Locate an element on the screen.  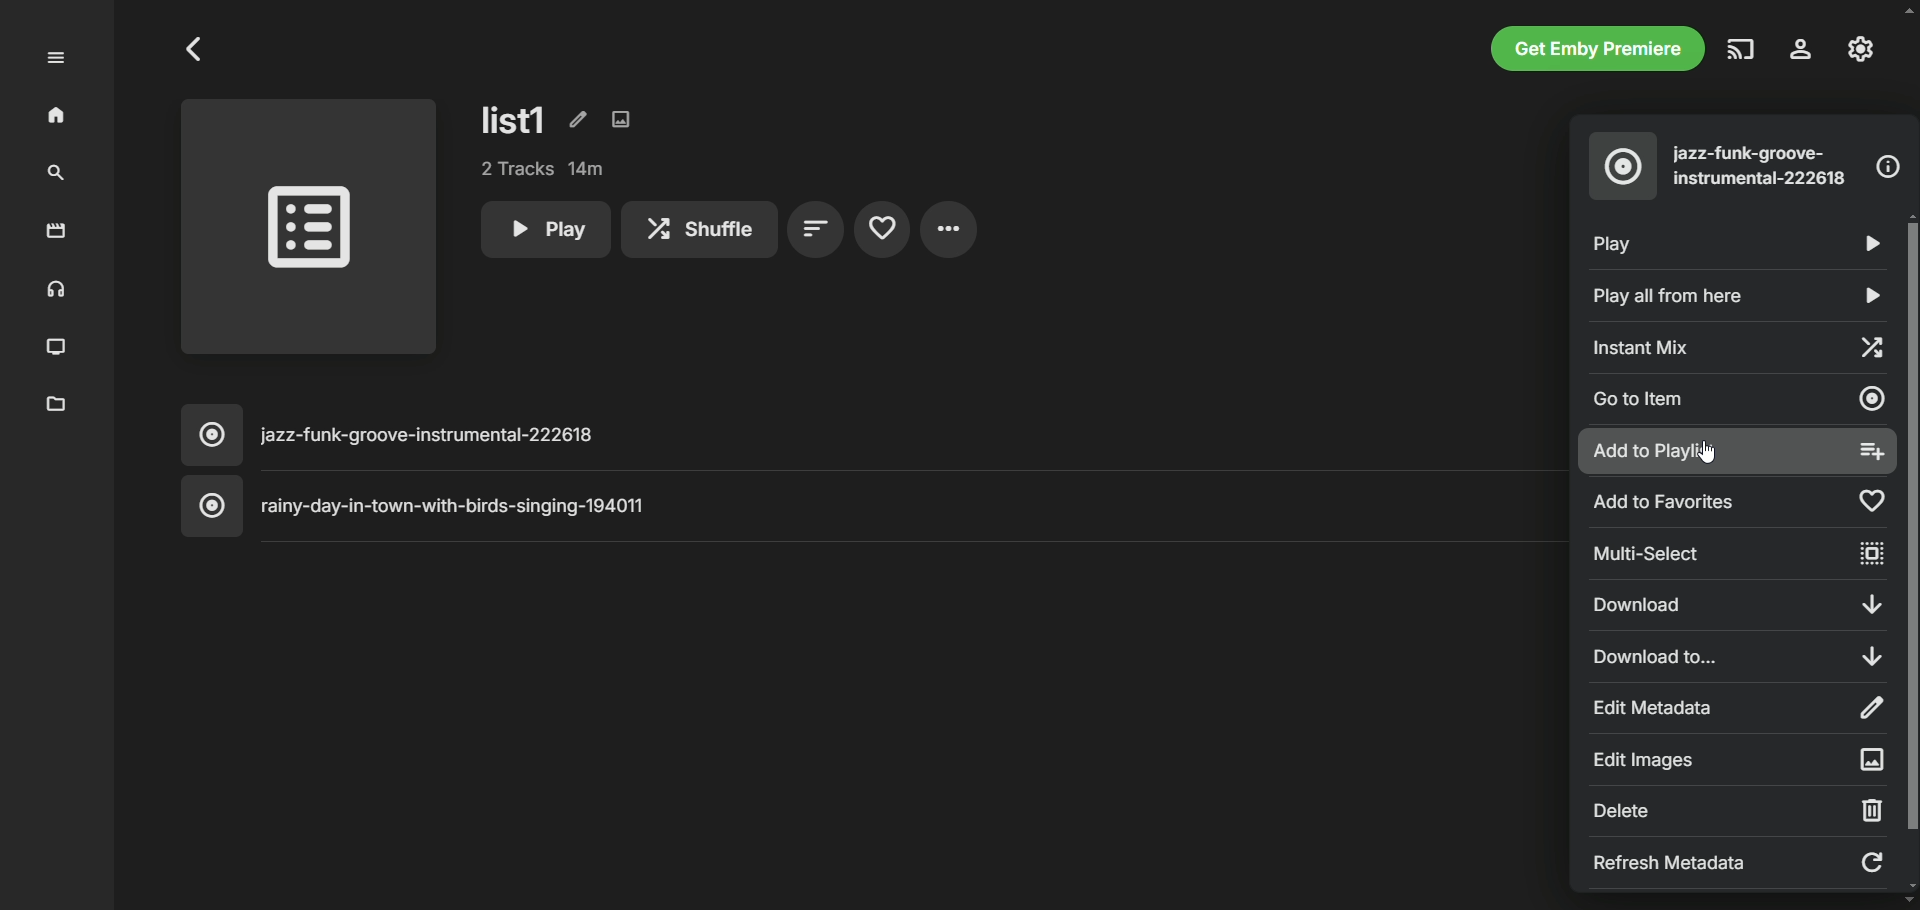
play on another device is located at coordinates (1742, 49).